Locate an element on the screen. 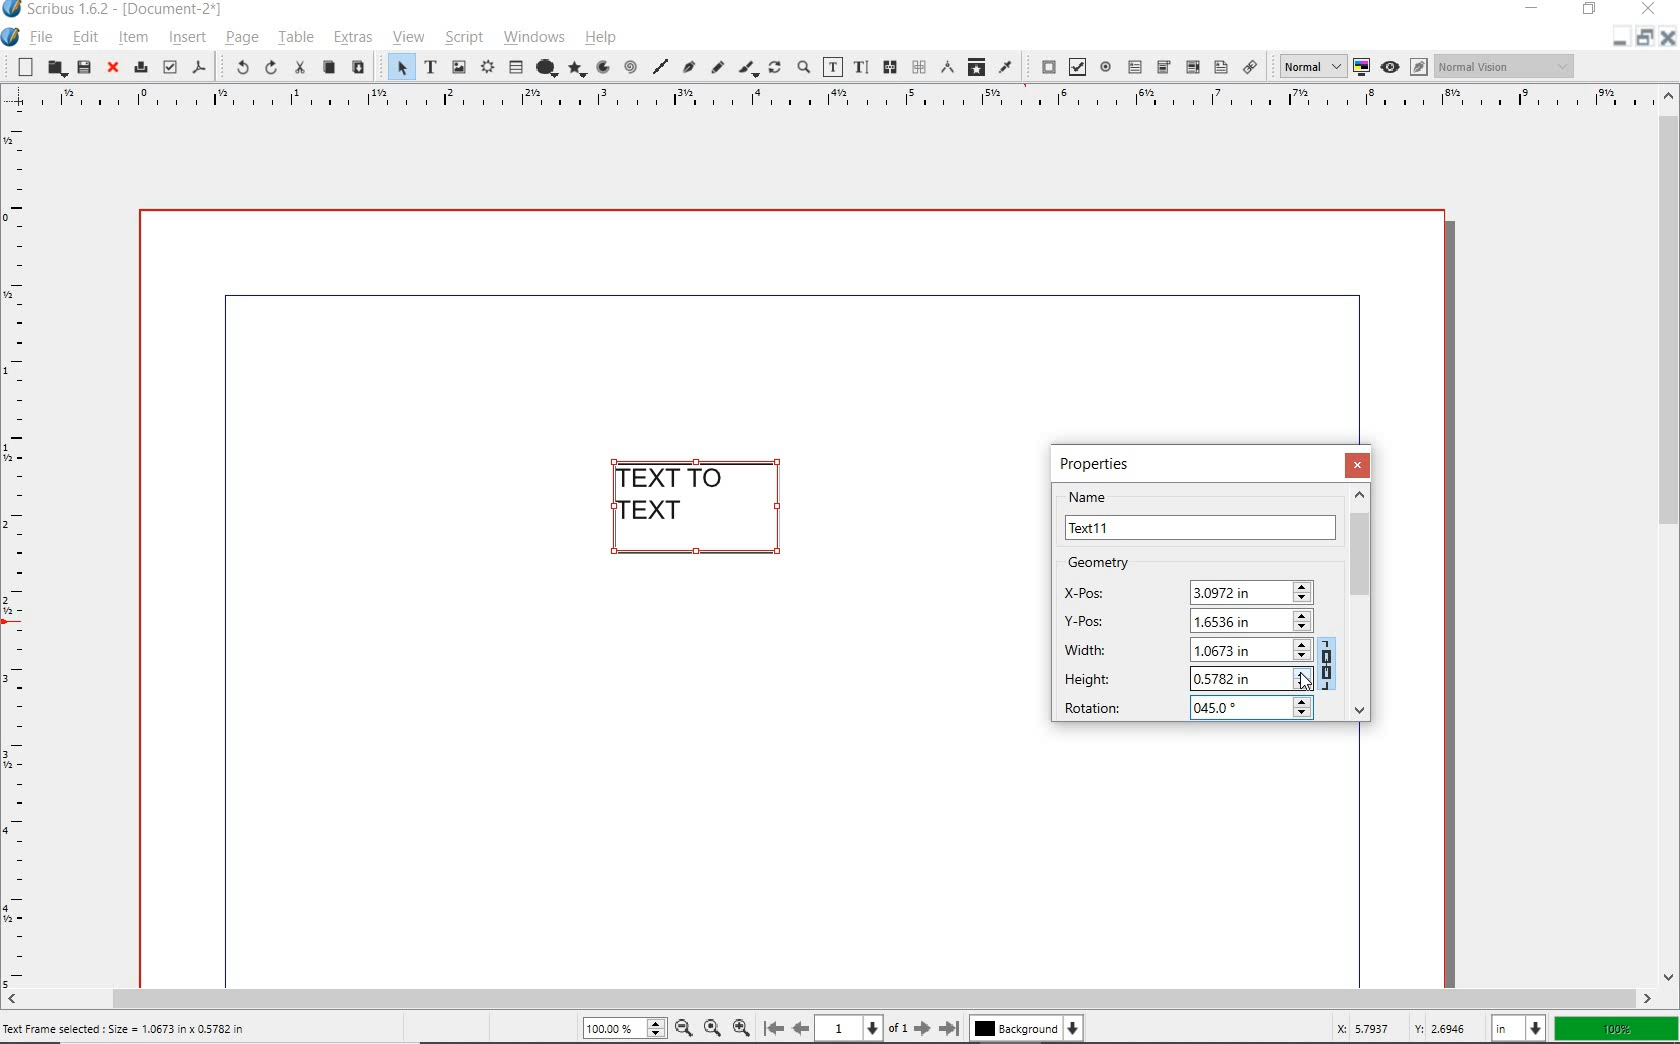 This screenshot has width=1680, height=1044. zoom level is located at coordinates (628, 1030).